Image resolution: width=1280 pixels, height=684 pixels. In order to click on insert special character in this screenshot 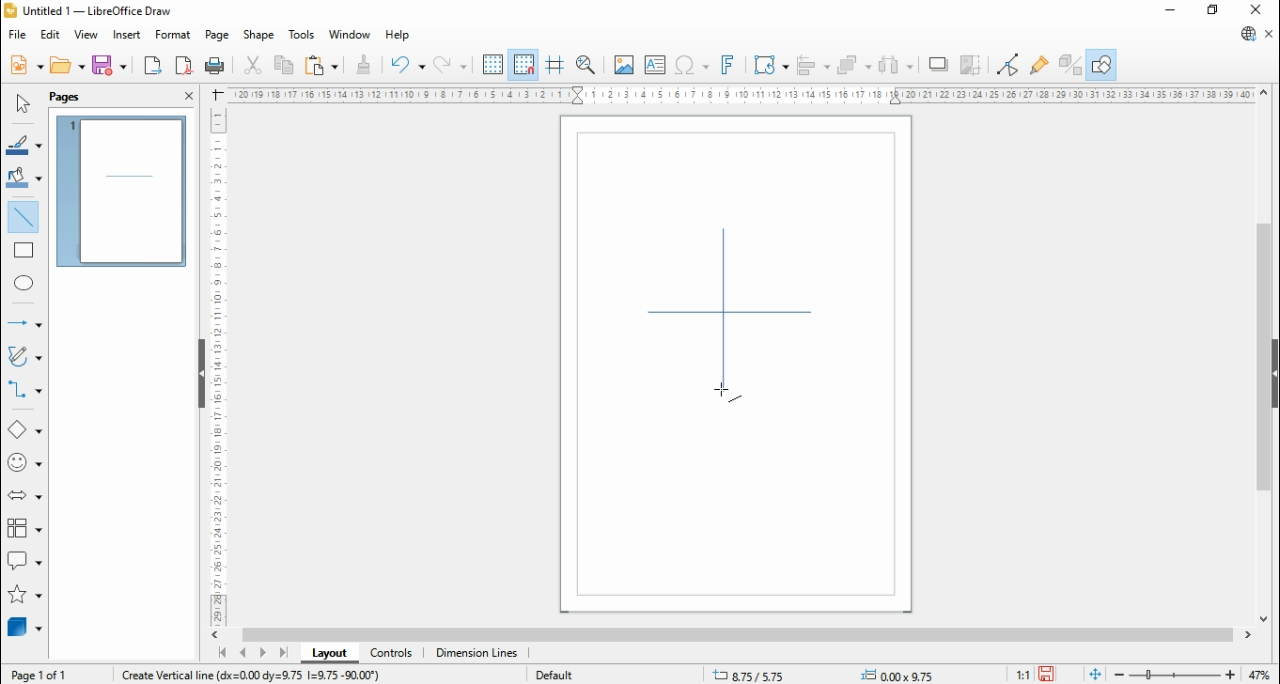, I will do `click(690, 65)`.